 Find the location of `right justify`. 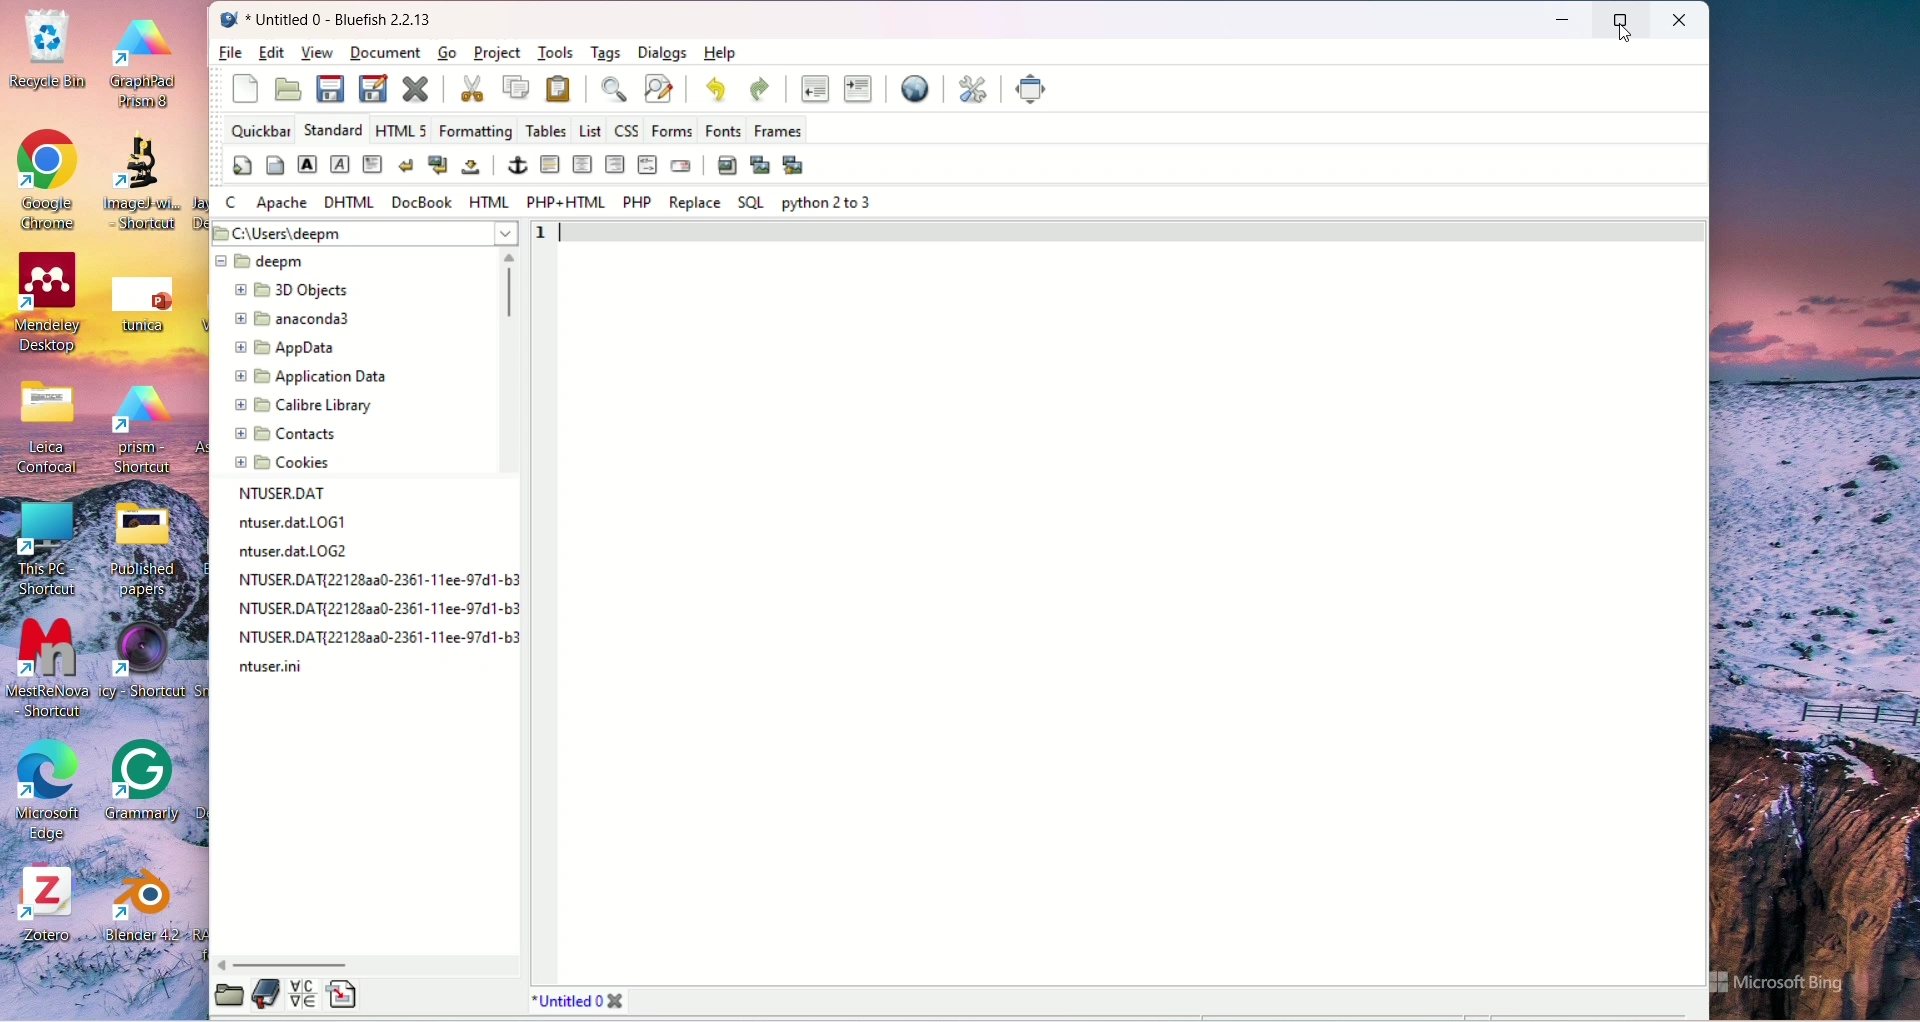

right justify is located at coordinates (615, 165).